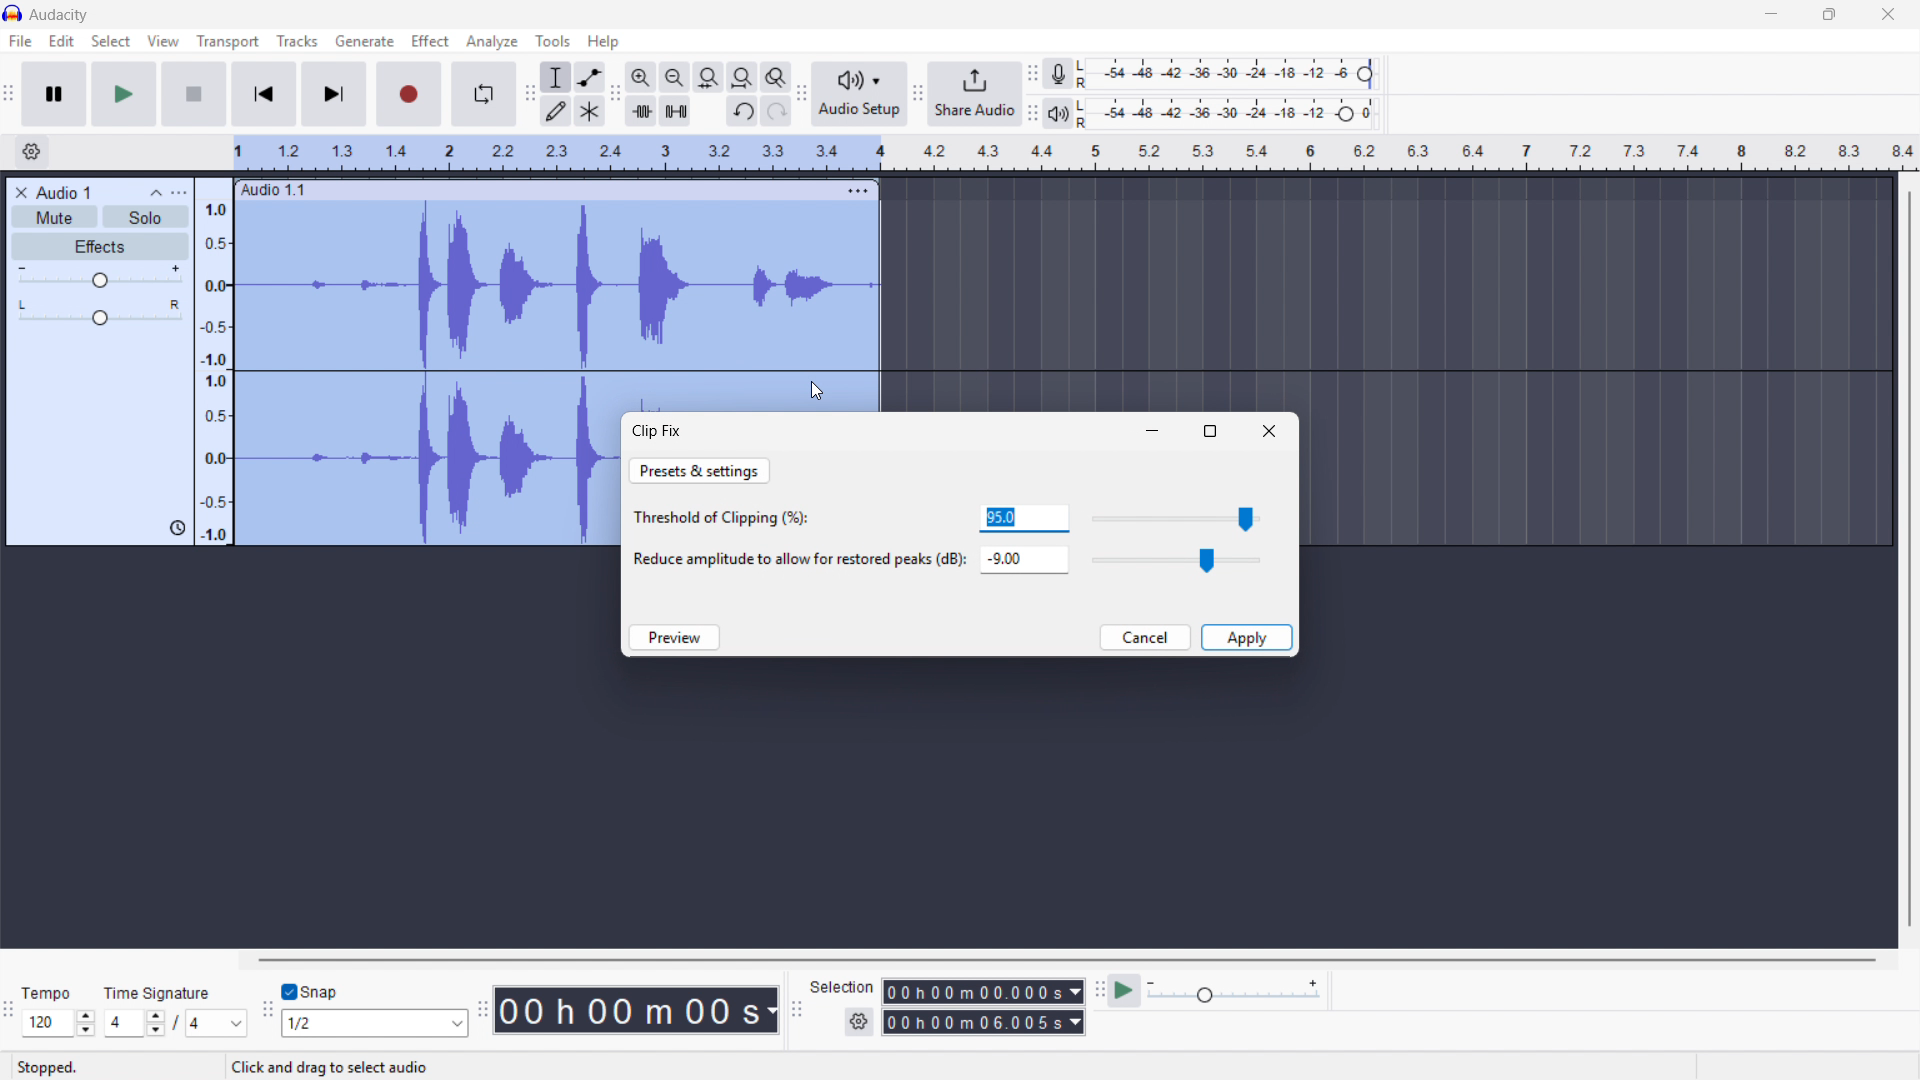 The width and height of the screenshot is (1920, 1080). I want to click on selection toolbar, so click(797, 1010).